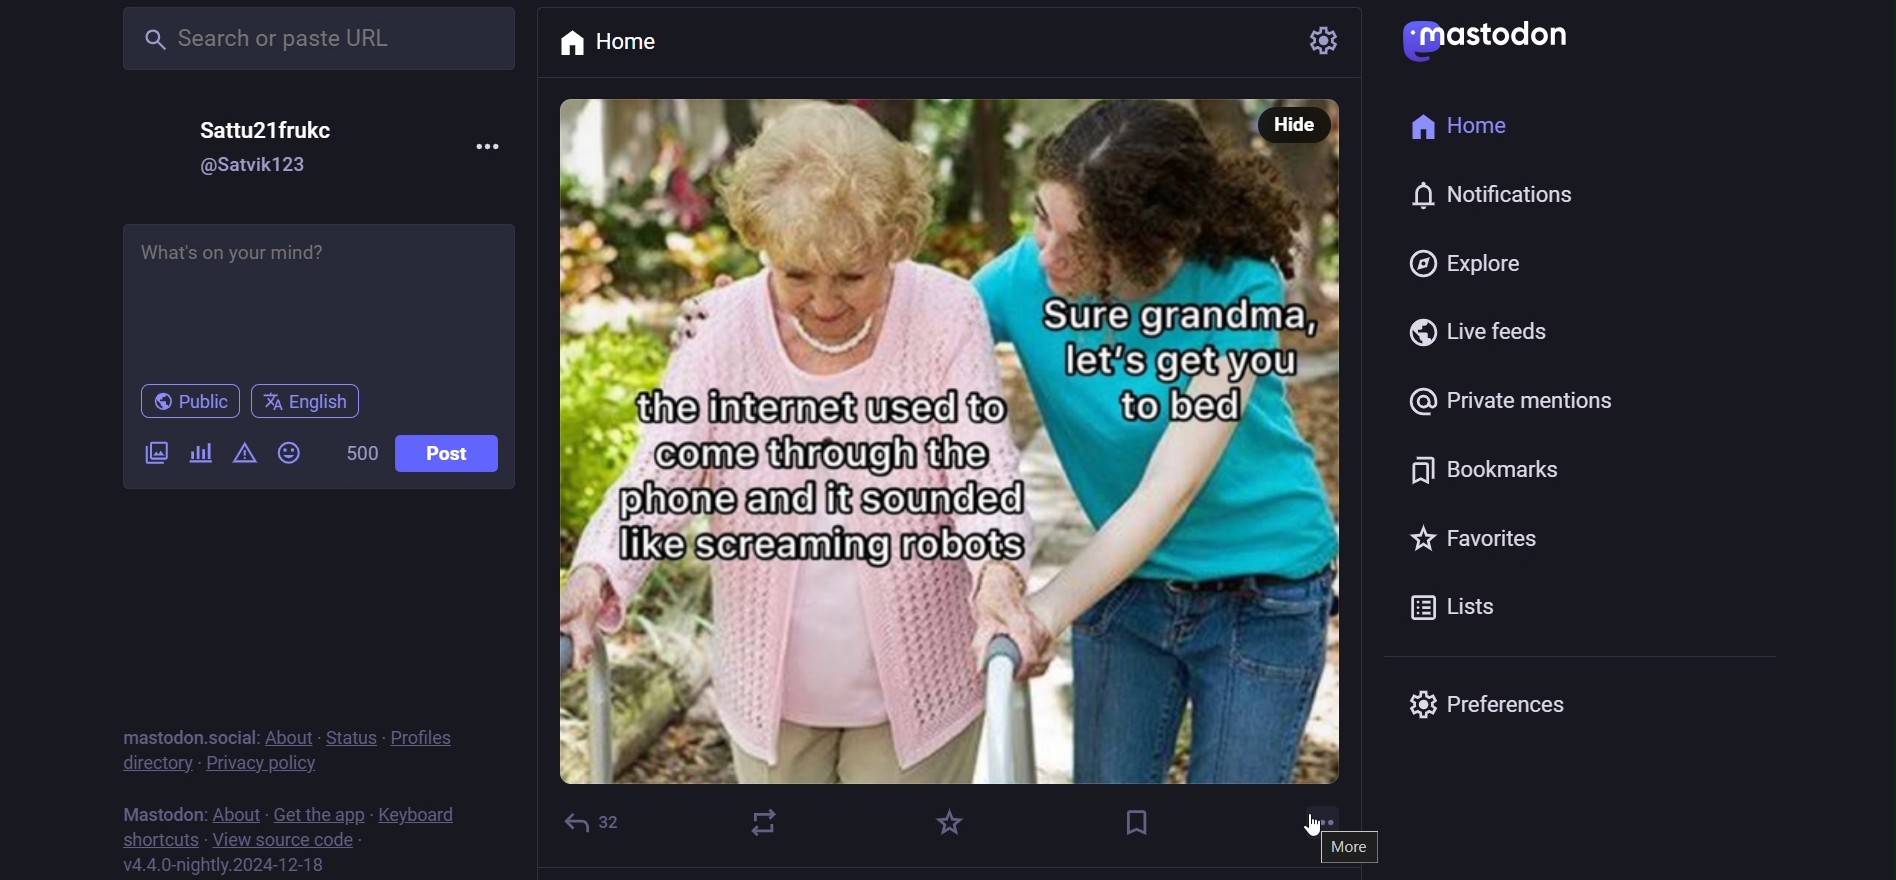 The height and width of the screenshot is (880, 1896). I want to click on Sattu21frukc, so click(269, 131).